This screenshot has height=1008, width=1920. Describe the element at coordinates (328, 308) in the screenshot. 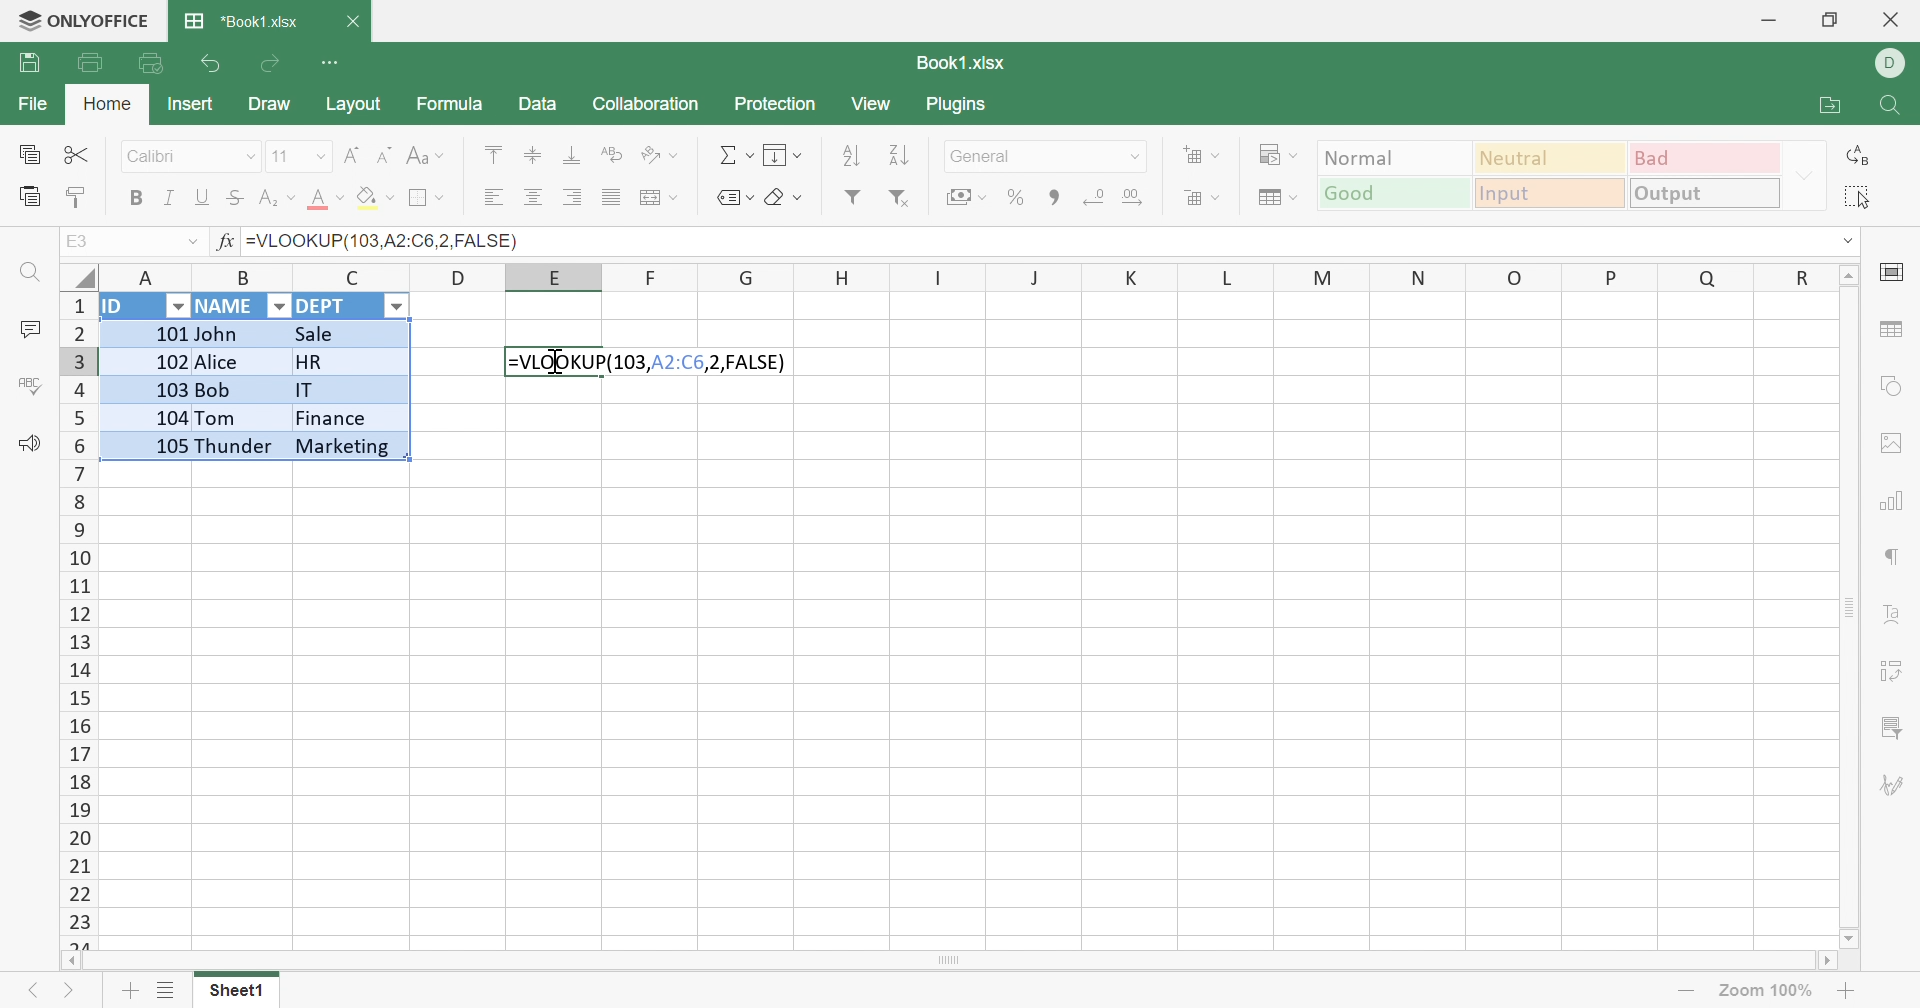

I see `DEPT` at that location.